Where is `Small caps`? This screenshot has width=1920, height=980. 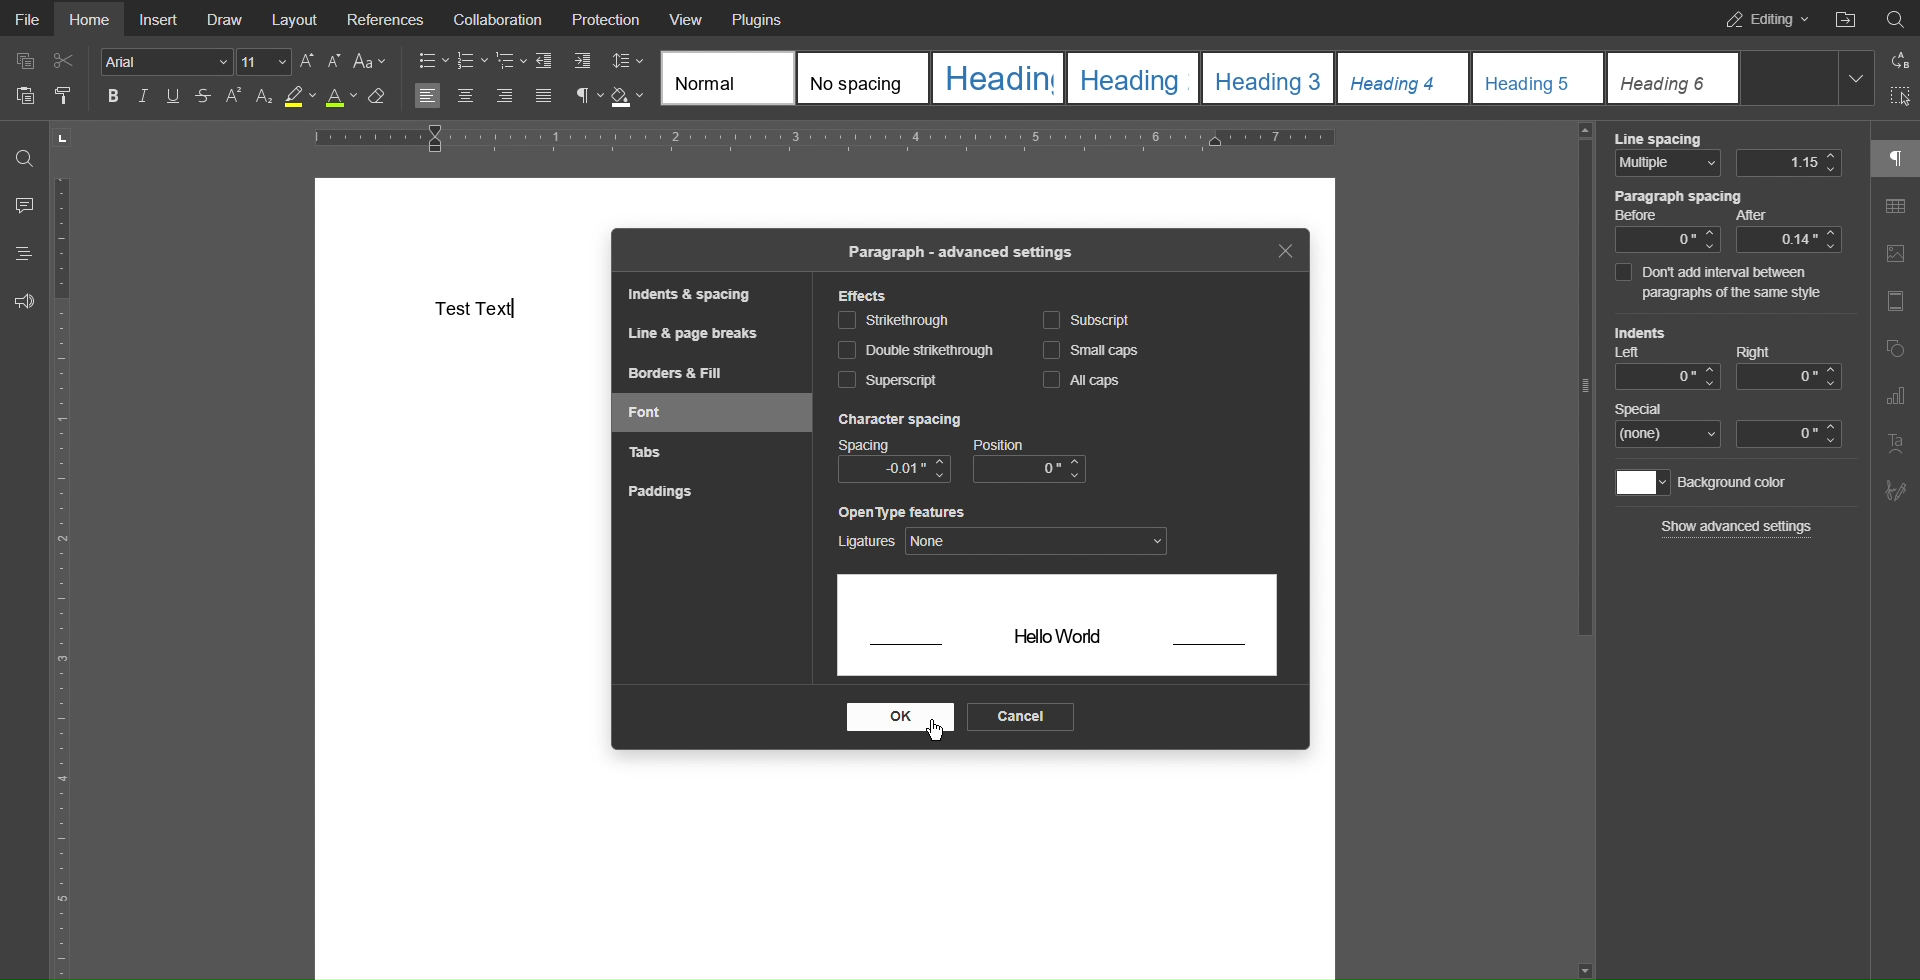 Small caps is located at coordinates (1097, 350).